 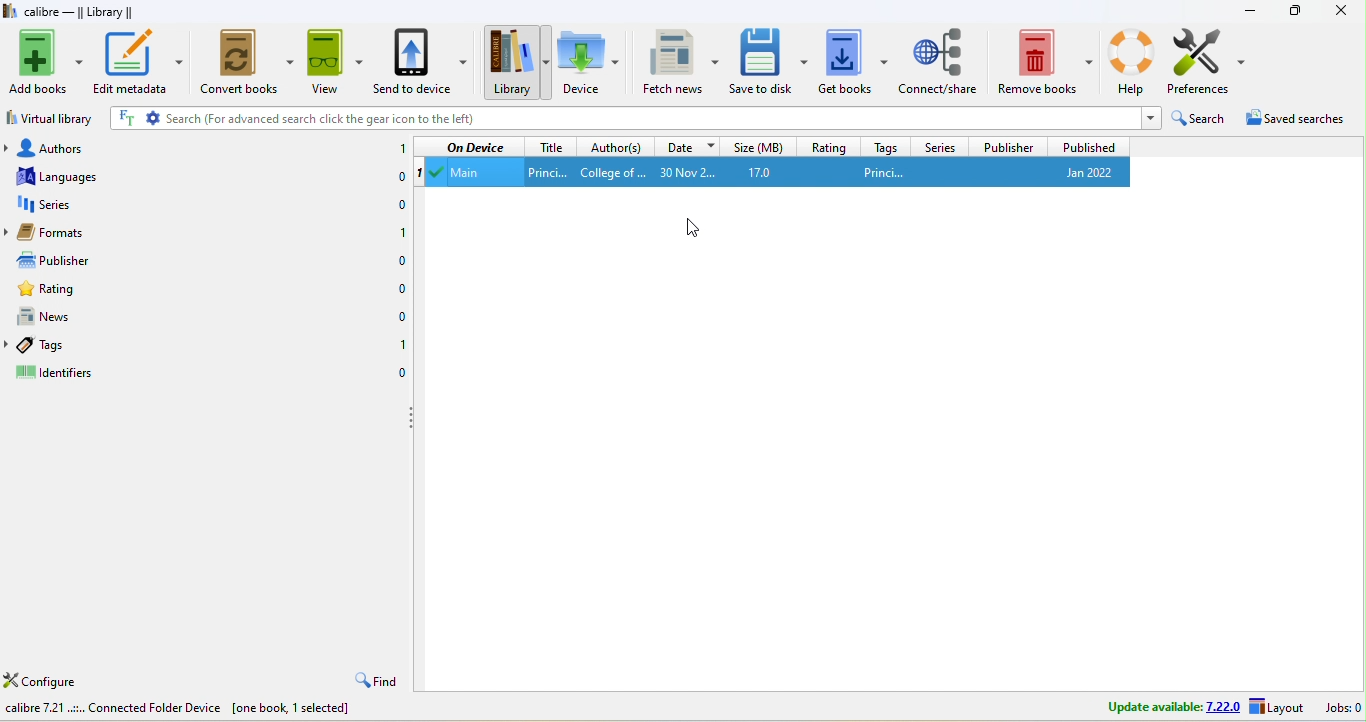 I want to click on library, so click(x=515, y=62).